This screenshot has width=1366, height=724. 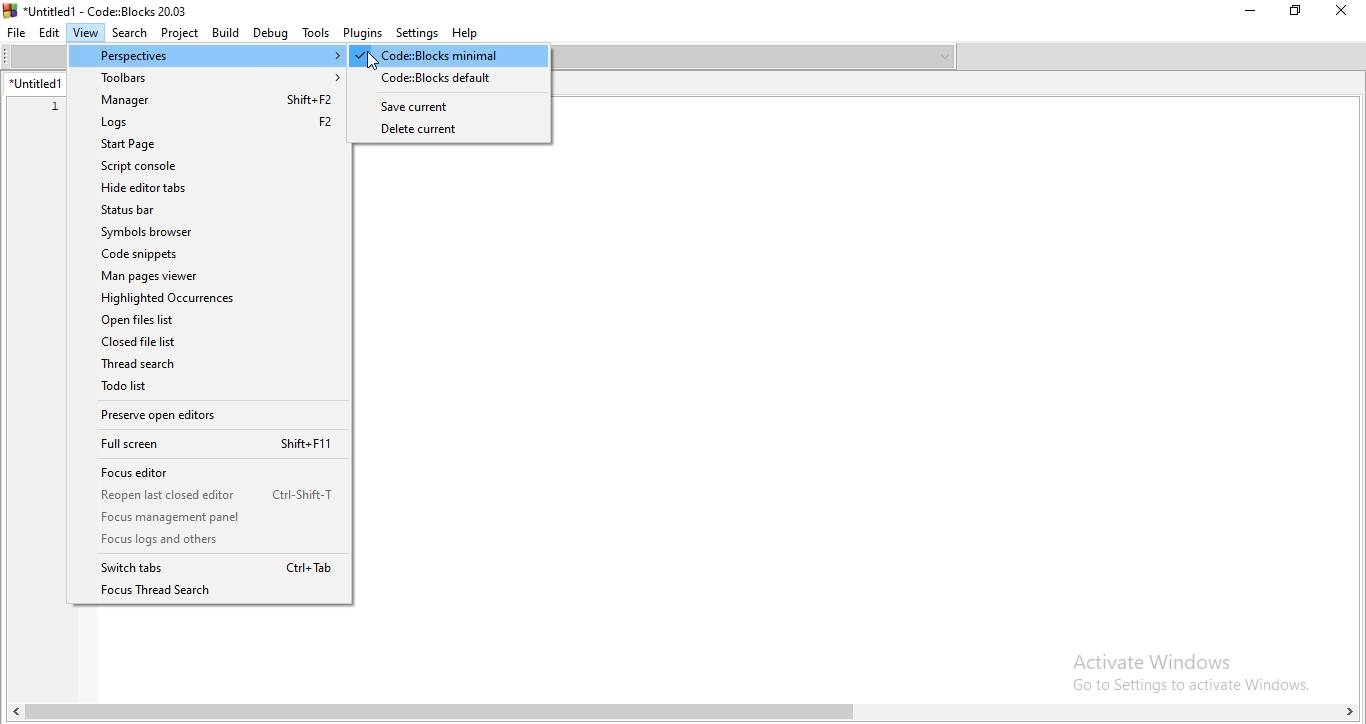 I want to click on Search , so click(x=131, y=33).